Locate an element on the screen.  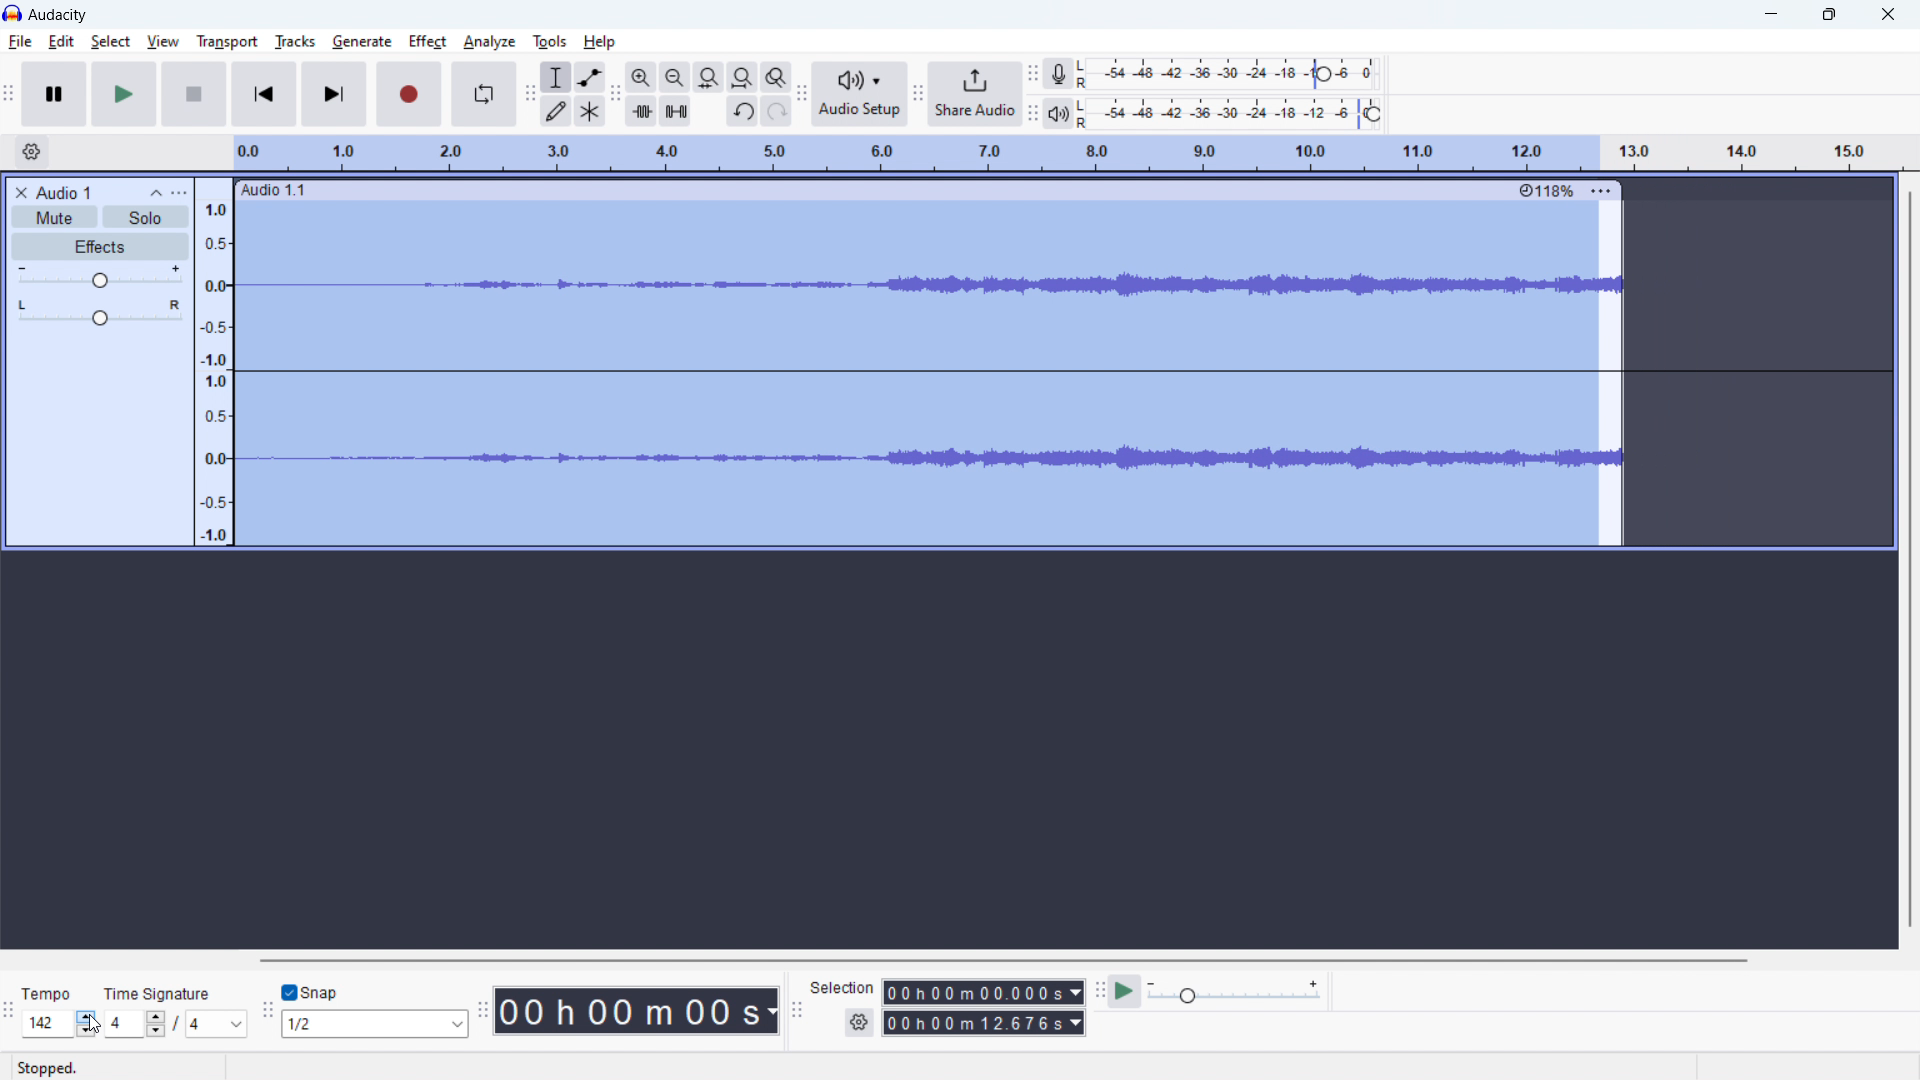
Time signature is located at coordinates (162, 993).